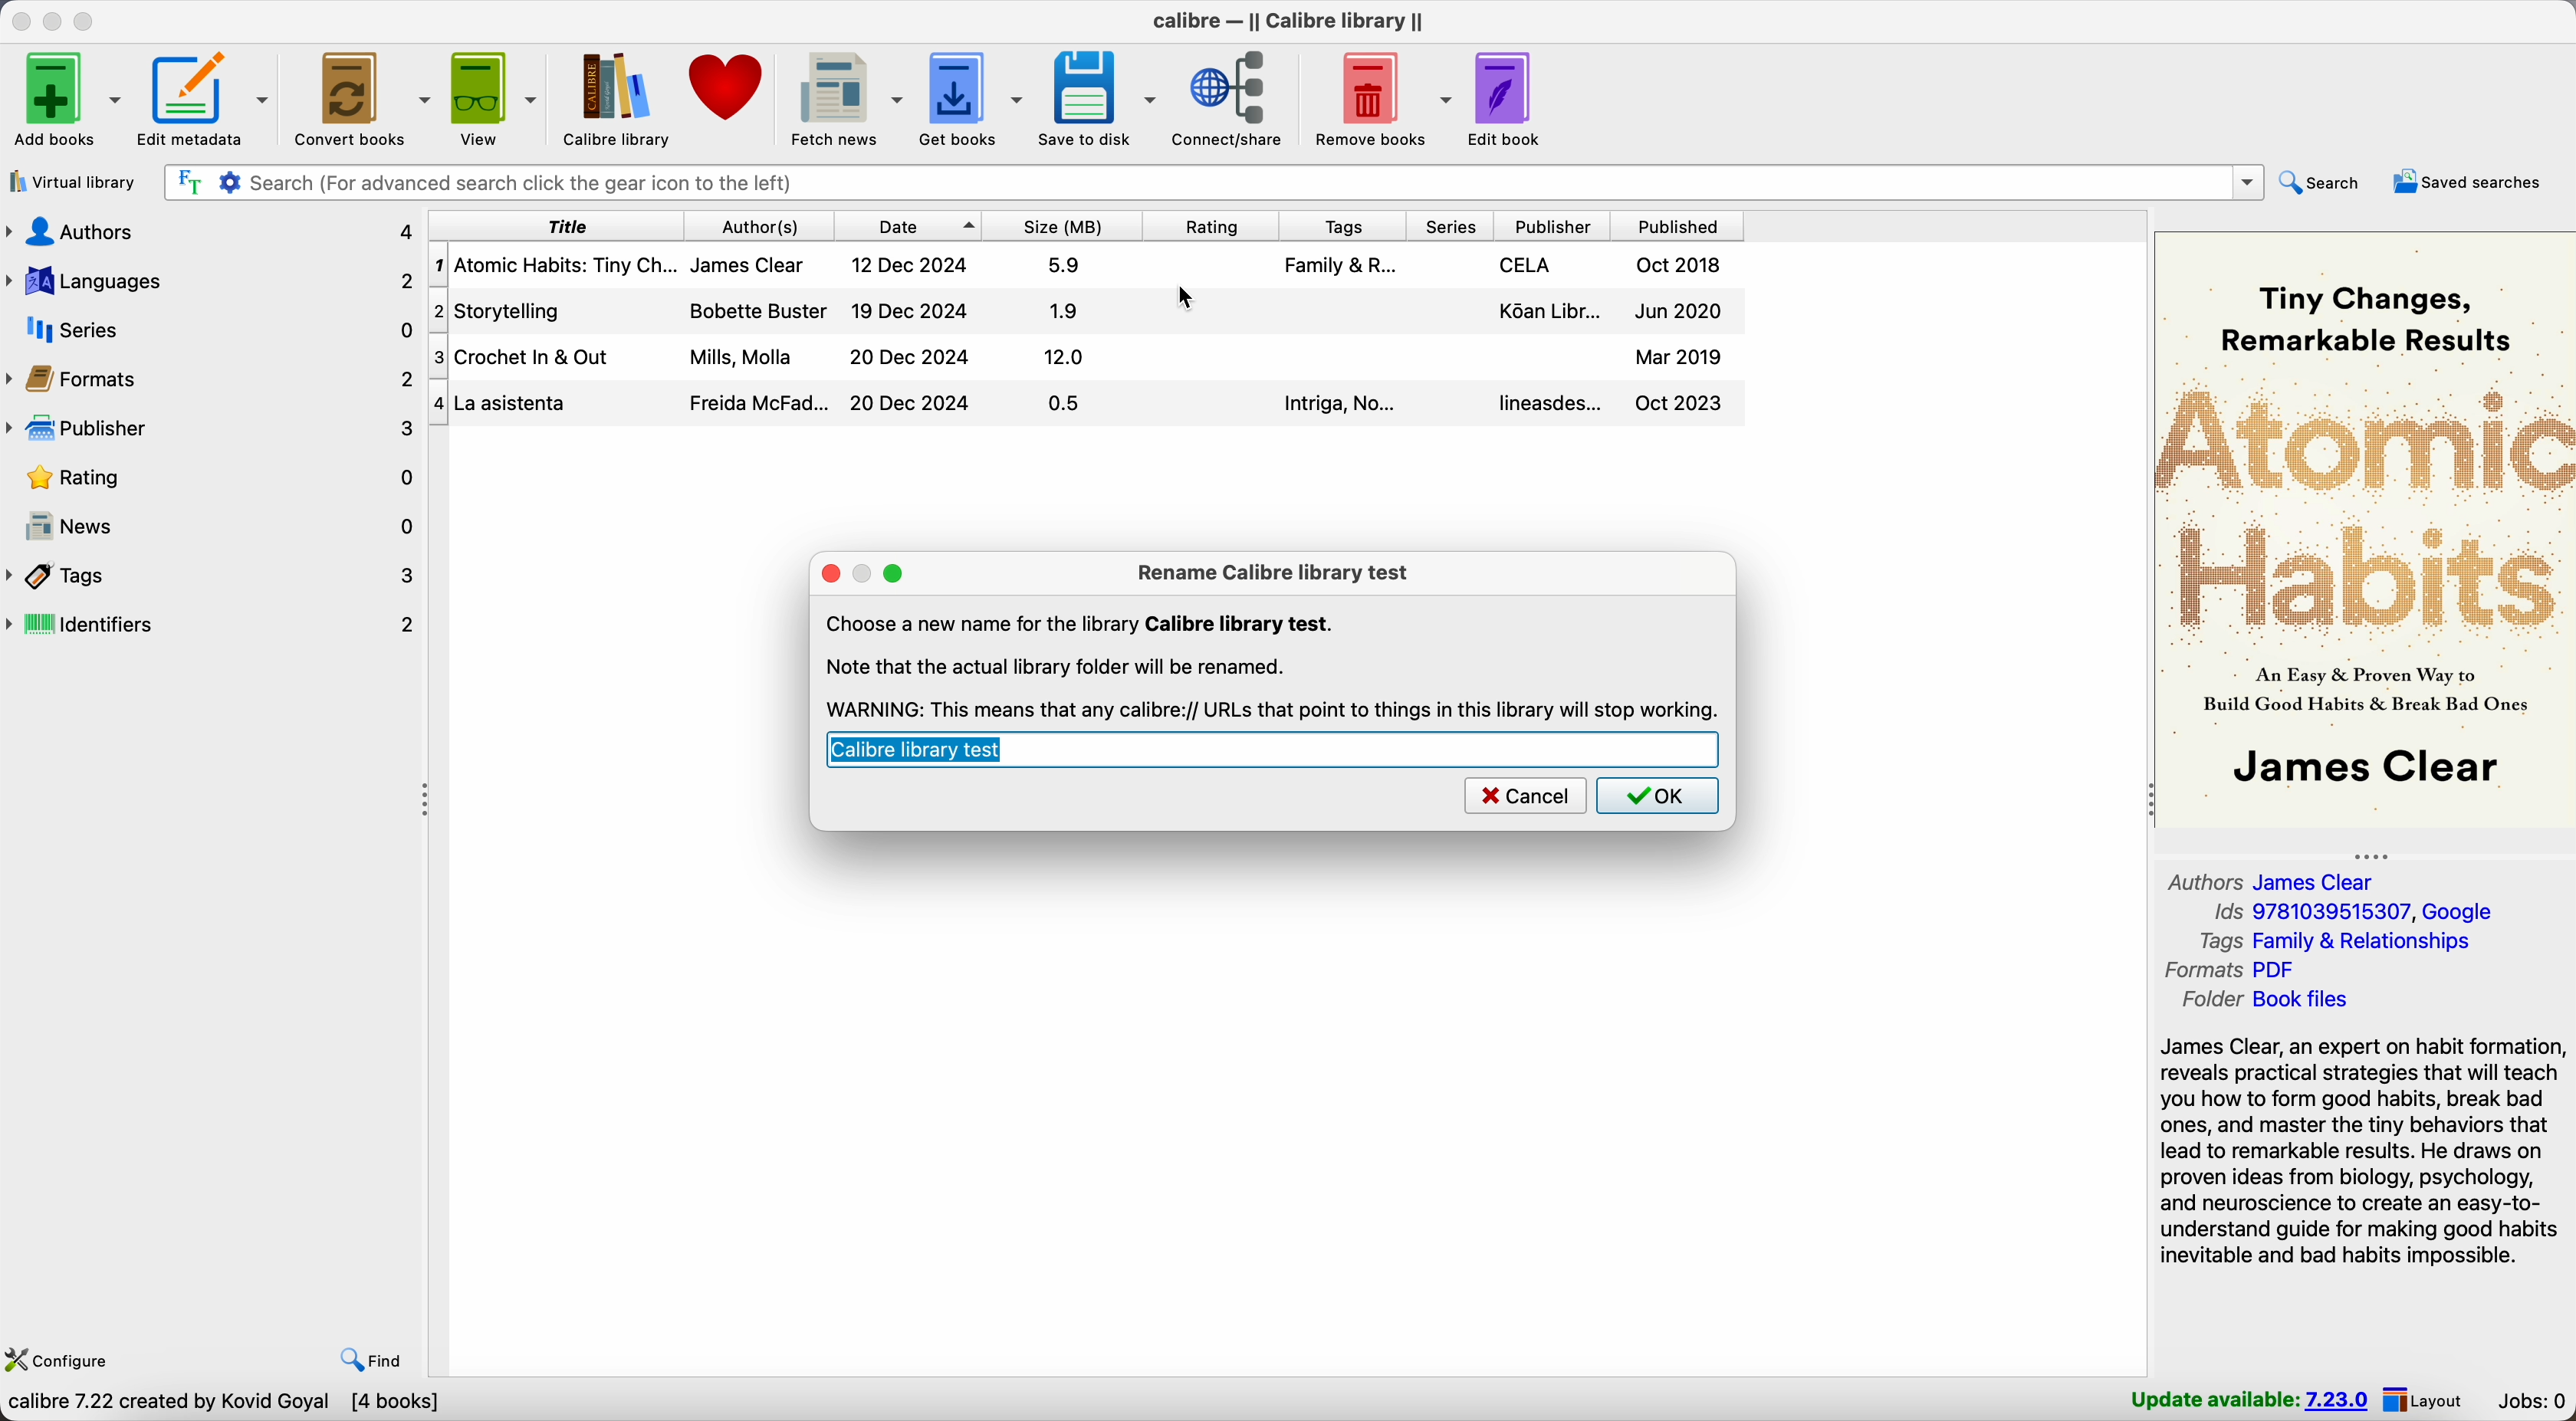  Describe the element at coordinates (1098, 98) in the screenshot. I see `save to disk` at that location.